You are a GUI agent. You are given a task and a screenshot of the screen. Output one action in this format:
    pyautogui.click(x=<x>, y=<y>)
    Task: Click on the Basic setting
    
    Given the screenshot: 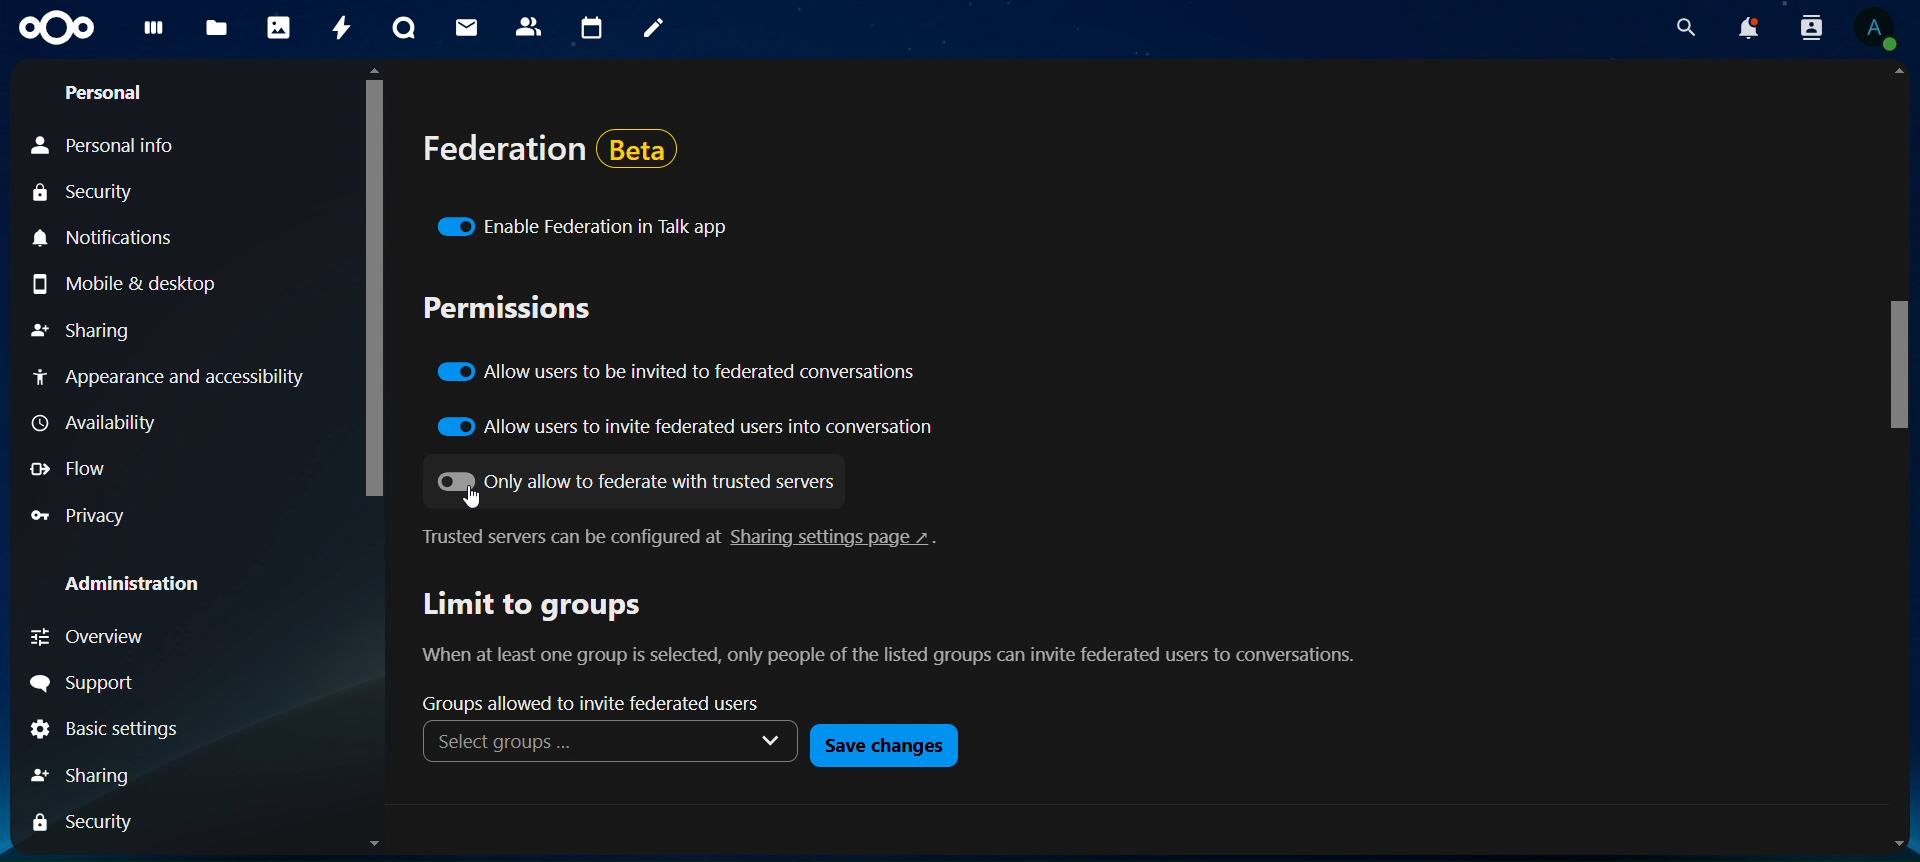 What is the action you would take?
    pyautogui.click(x=111, y=729)
    